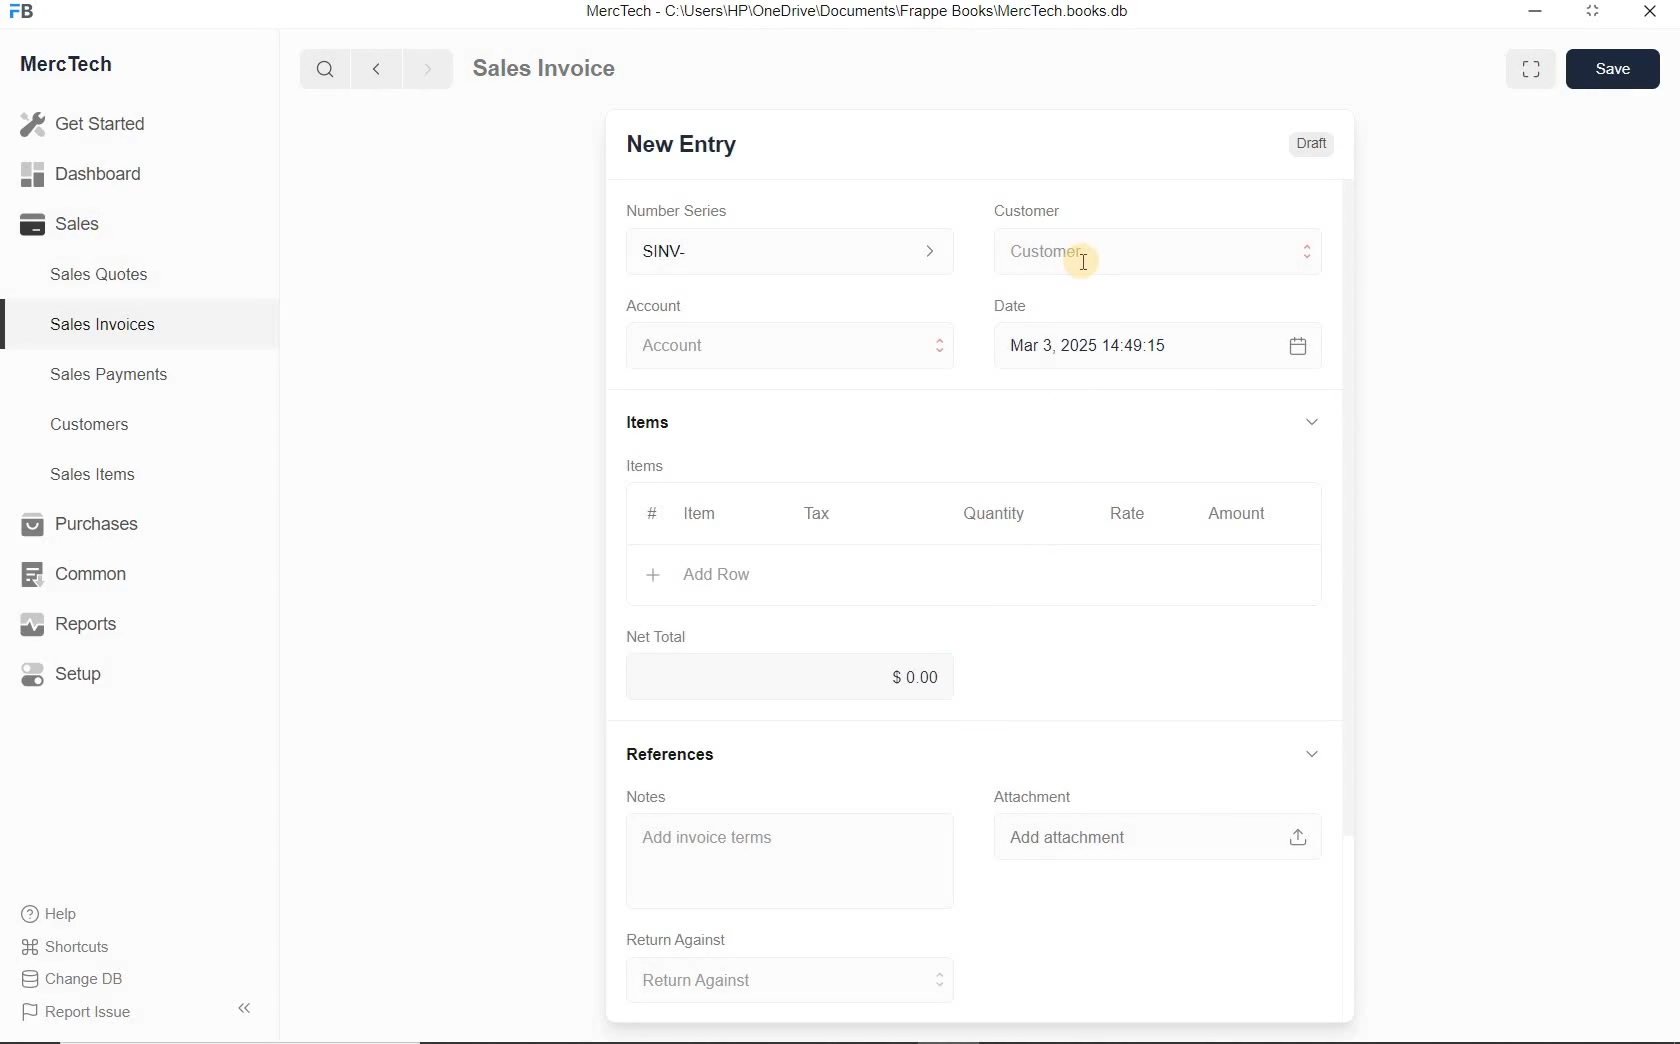 This screenshot has width=1680, height=1044. What do you see at coordinates (709, 575) in the screenshot?
I see `+ Add Row` at bounding box center [709, 575].